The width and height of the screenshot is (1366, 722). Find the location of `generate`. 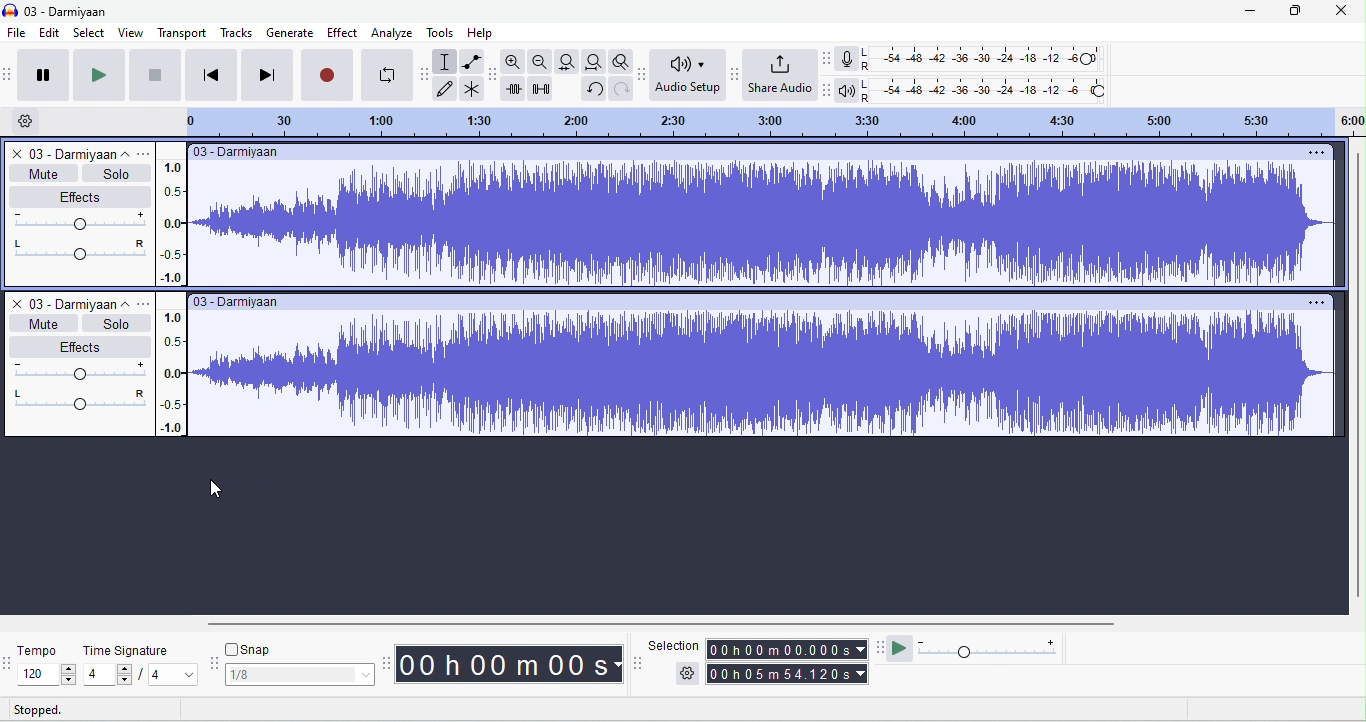

generate is located at coordinates (288, 32).